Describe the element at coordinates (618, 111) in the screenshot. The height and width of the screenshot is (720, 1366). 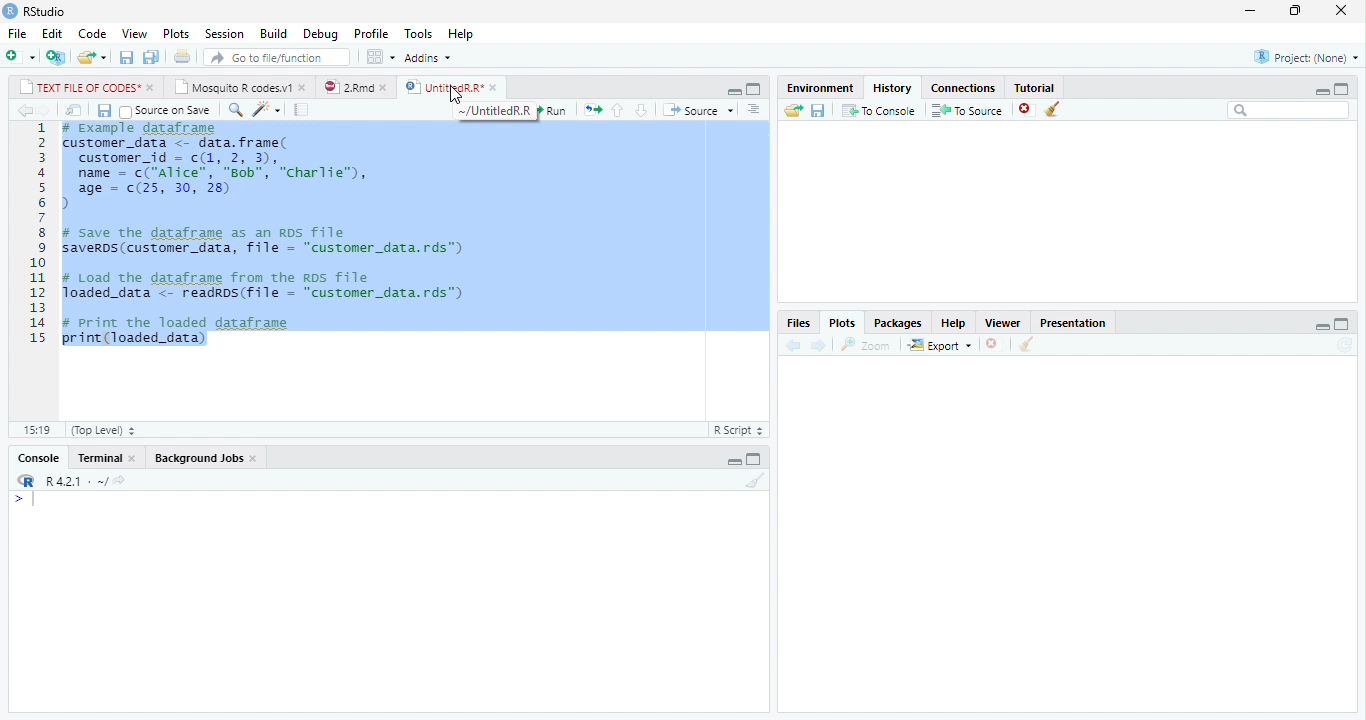
I see `up` at that location.